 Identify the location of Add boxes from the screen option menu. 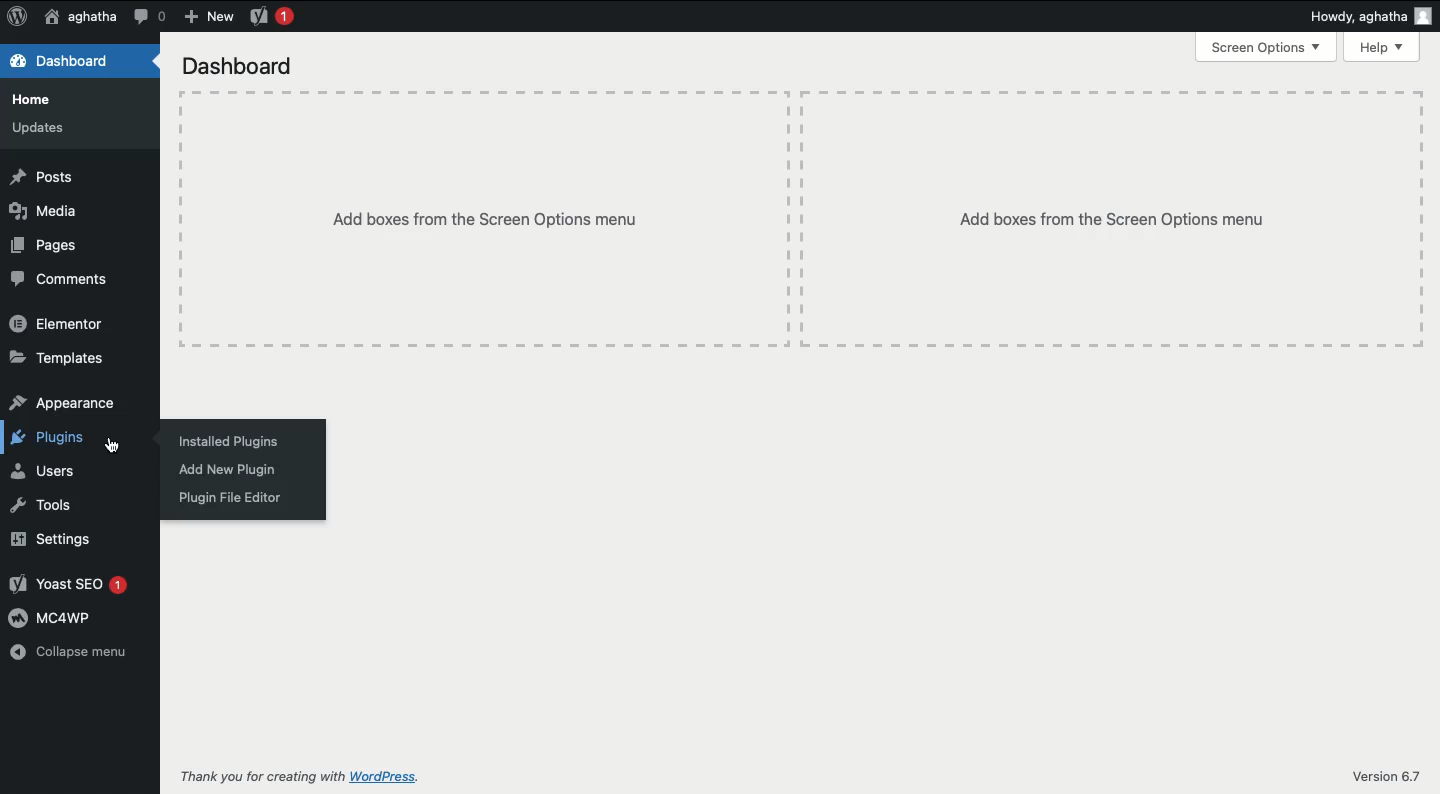
(492, 222).